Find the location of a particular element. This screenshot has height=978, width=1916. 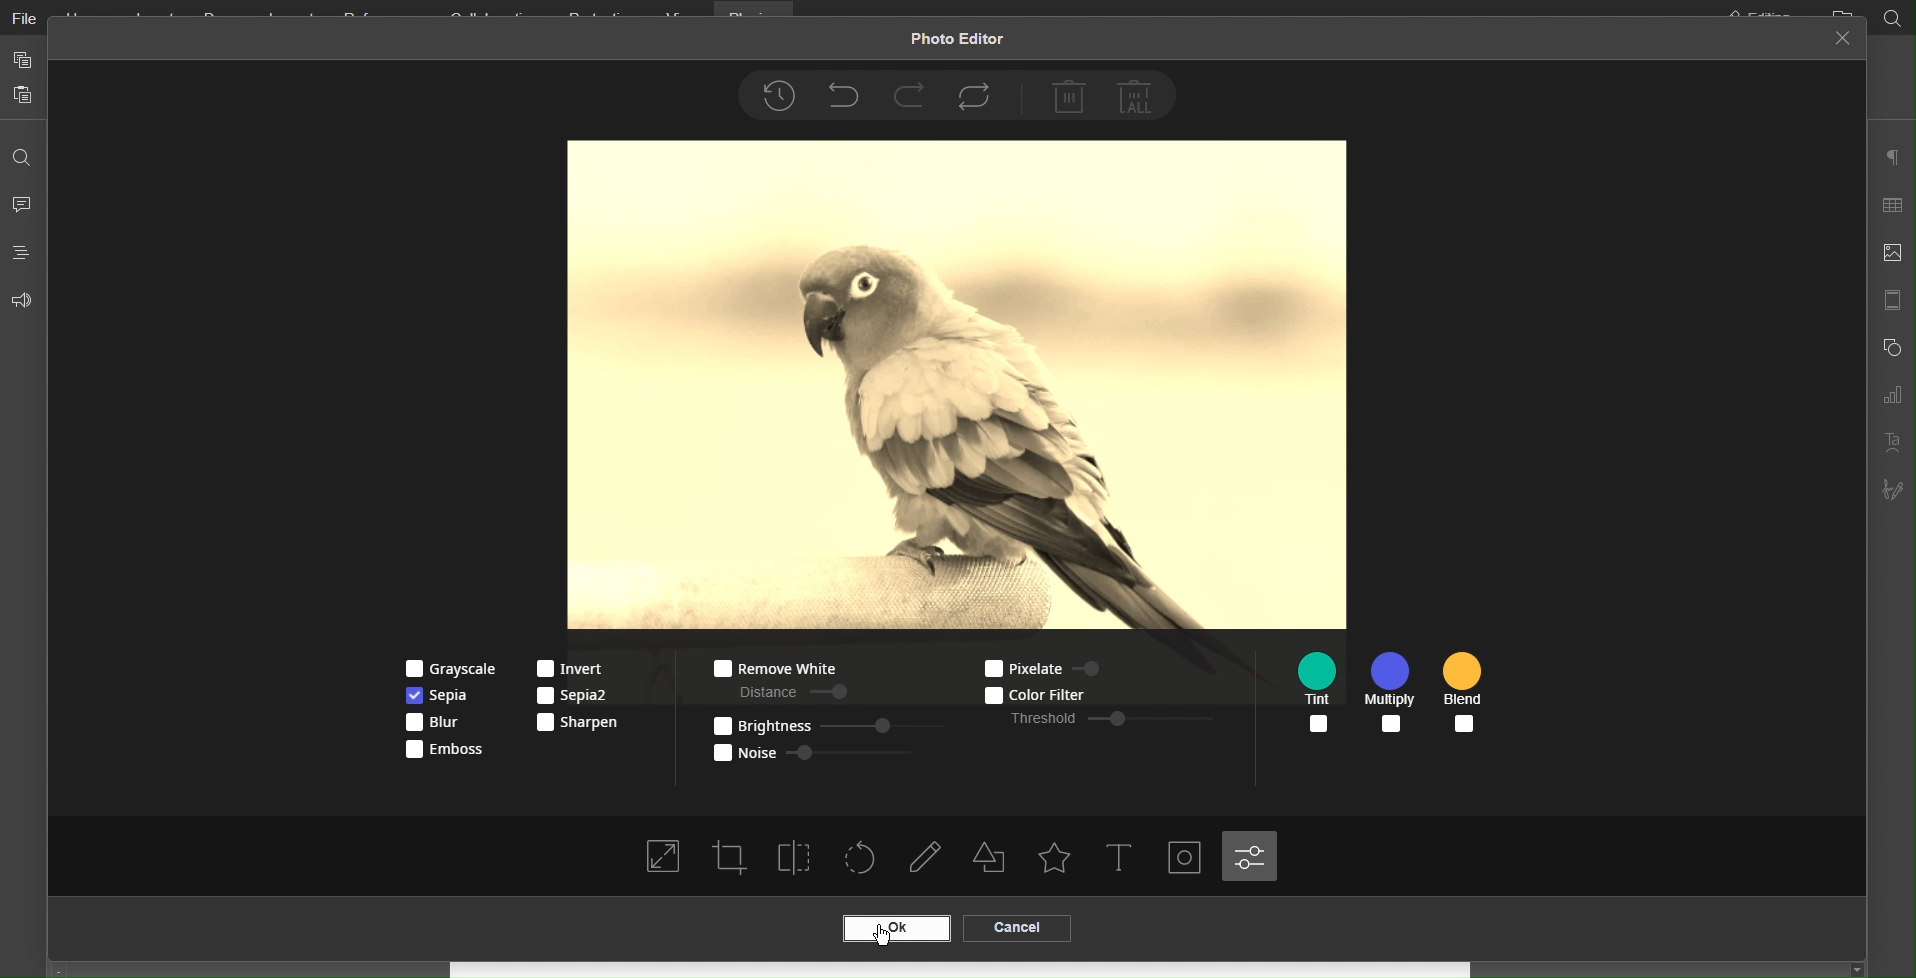

Sepia is located at coordinates (443, 695).